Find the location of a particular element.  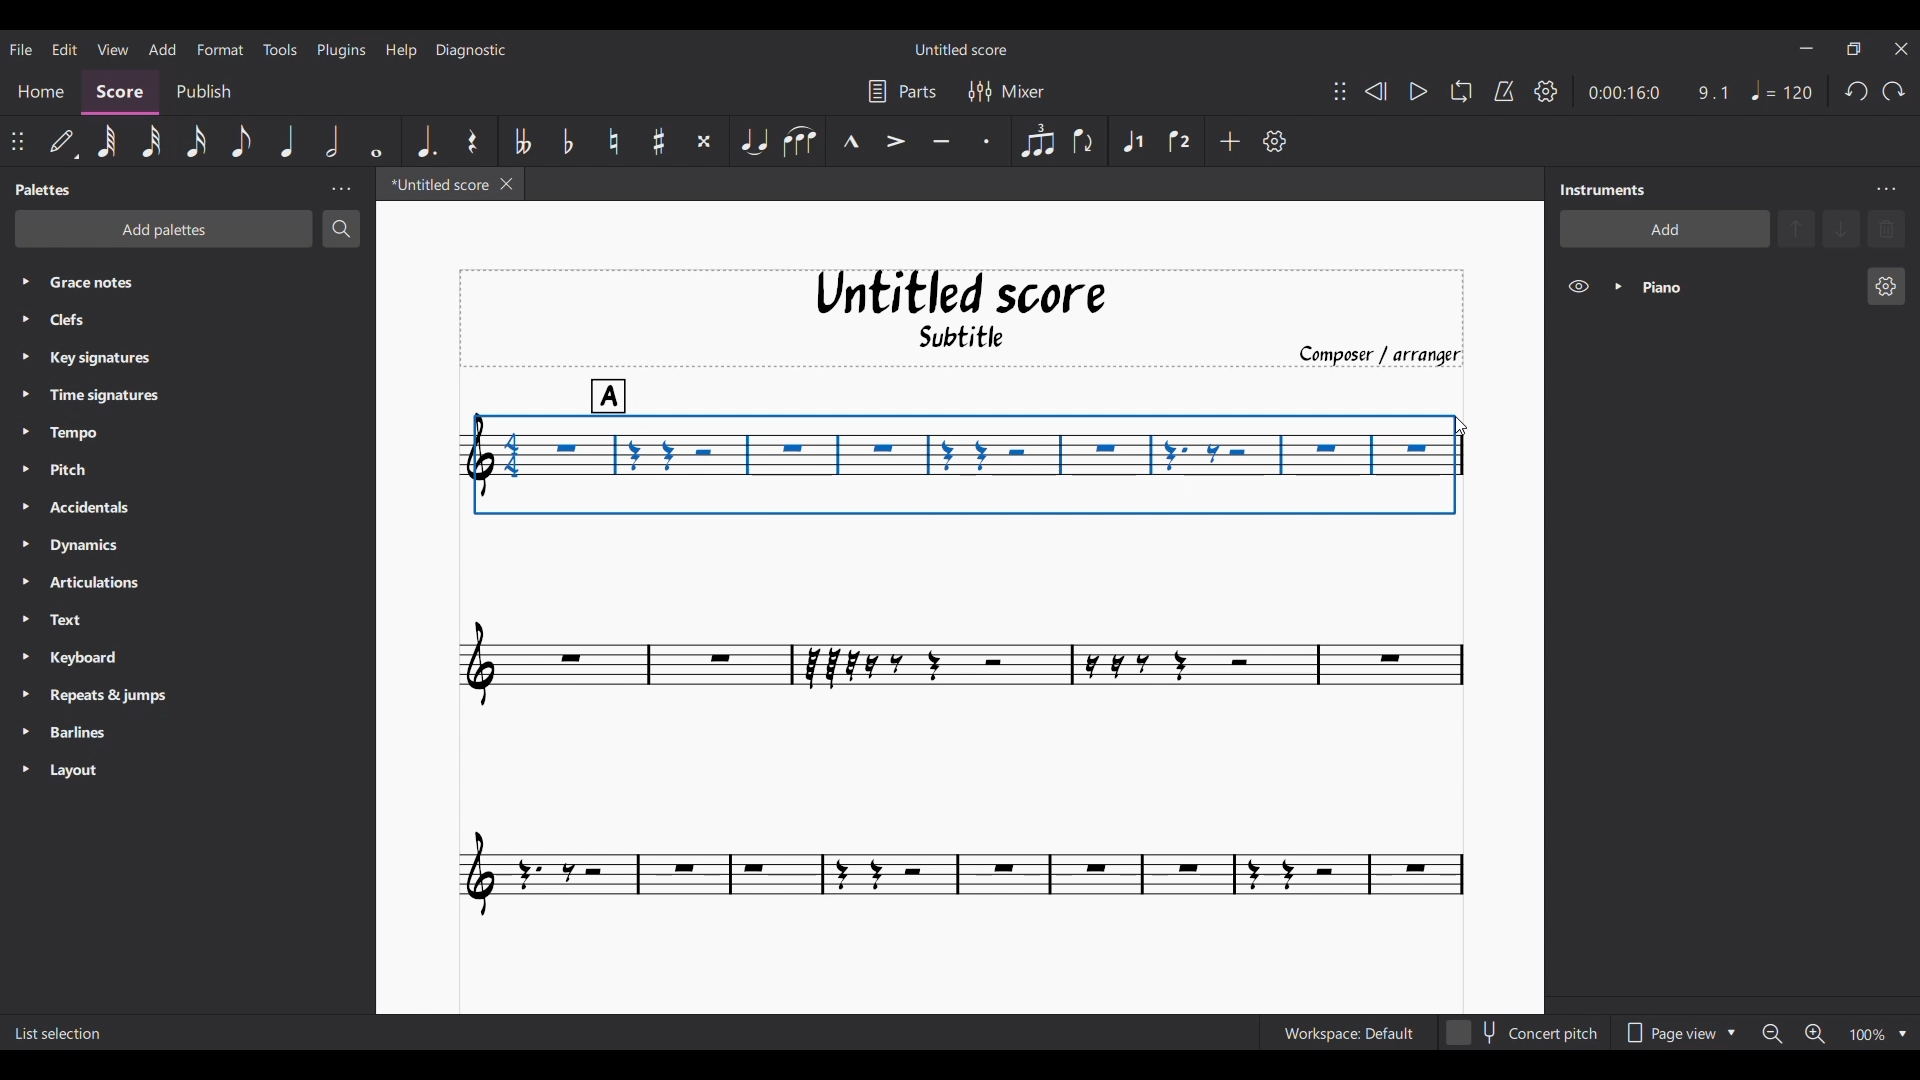

Plugins menu is located at coordinates (343, 49).